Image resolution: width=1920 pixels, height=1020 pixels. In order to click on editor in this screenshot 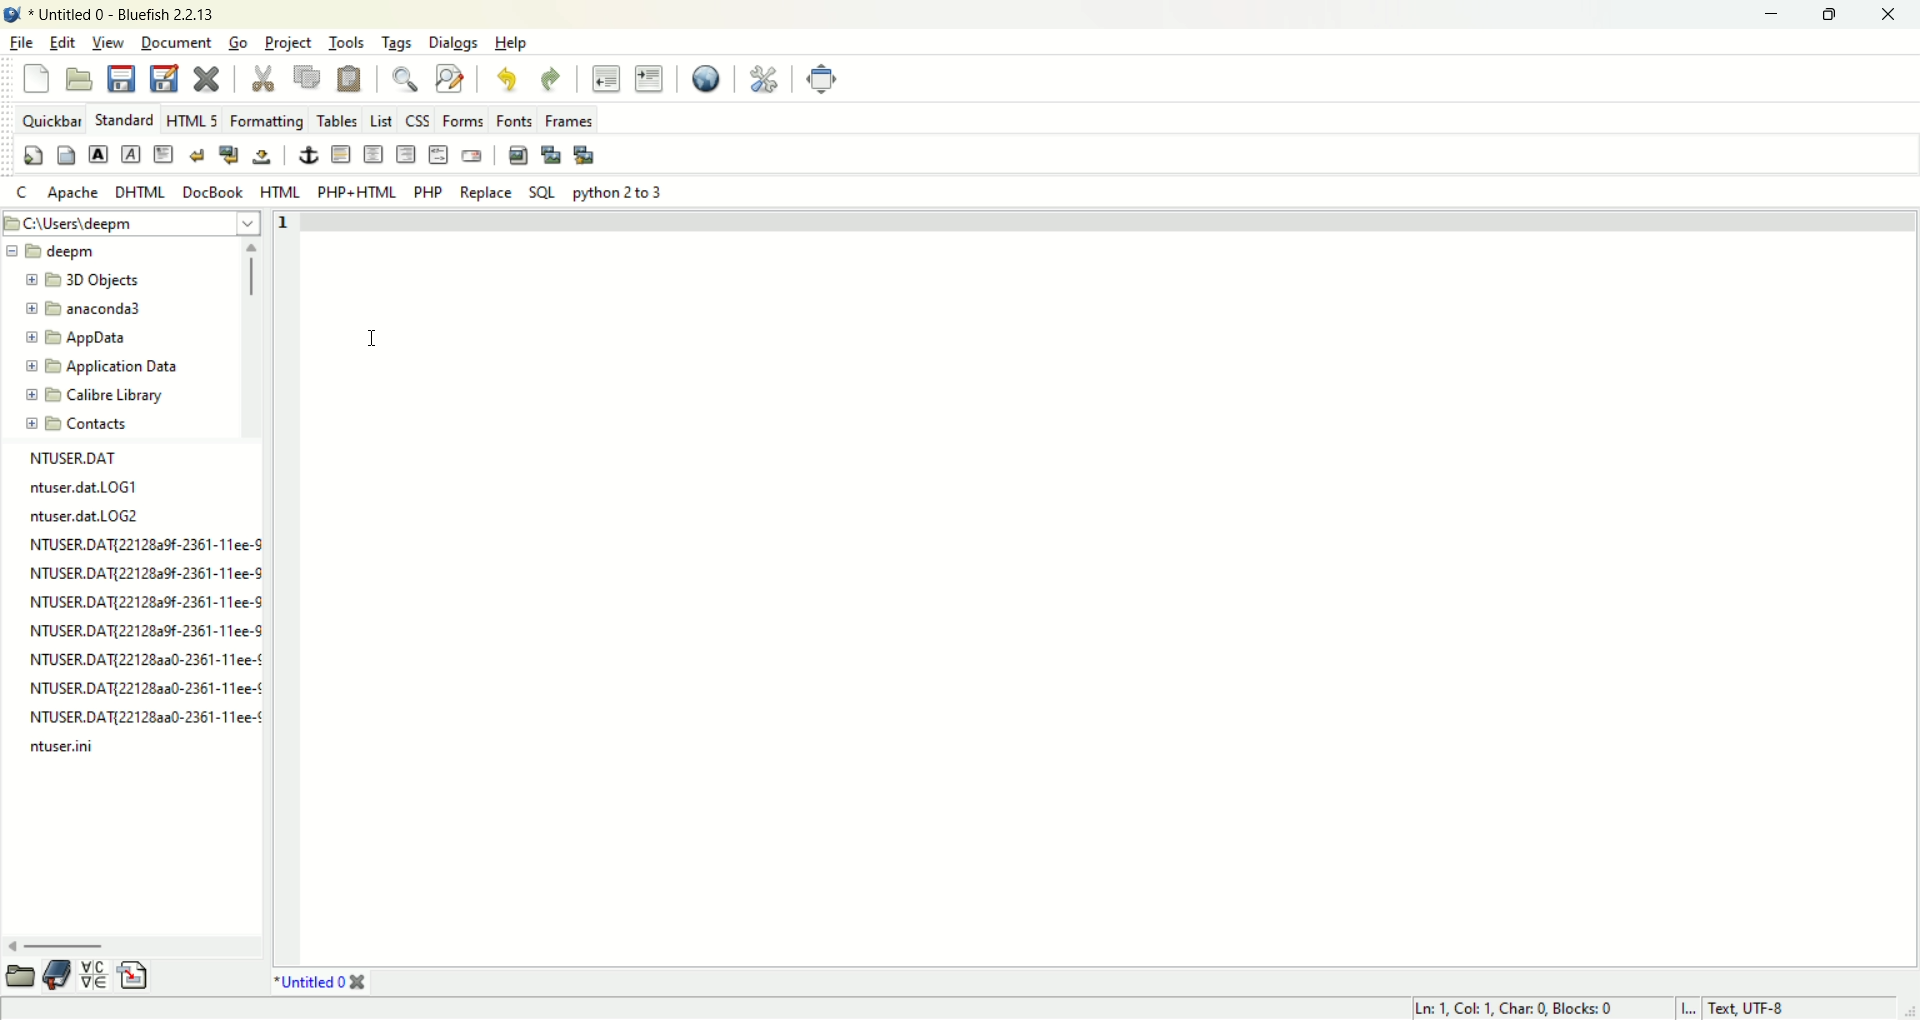, I will do `click(1109, 586)`.